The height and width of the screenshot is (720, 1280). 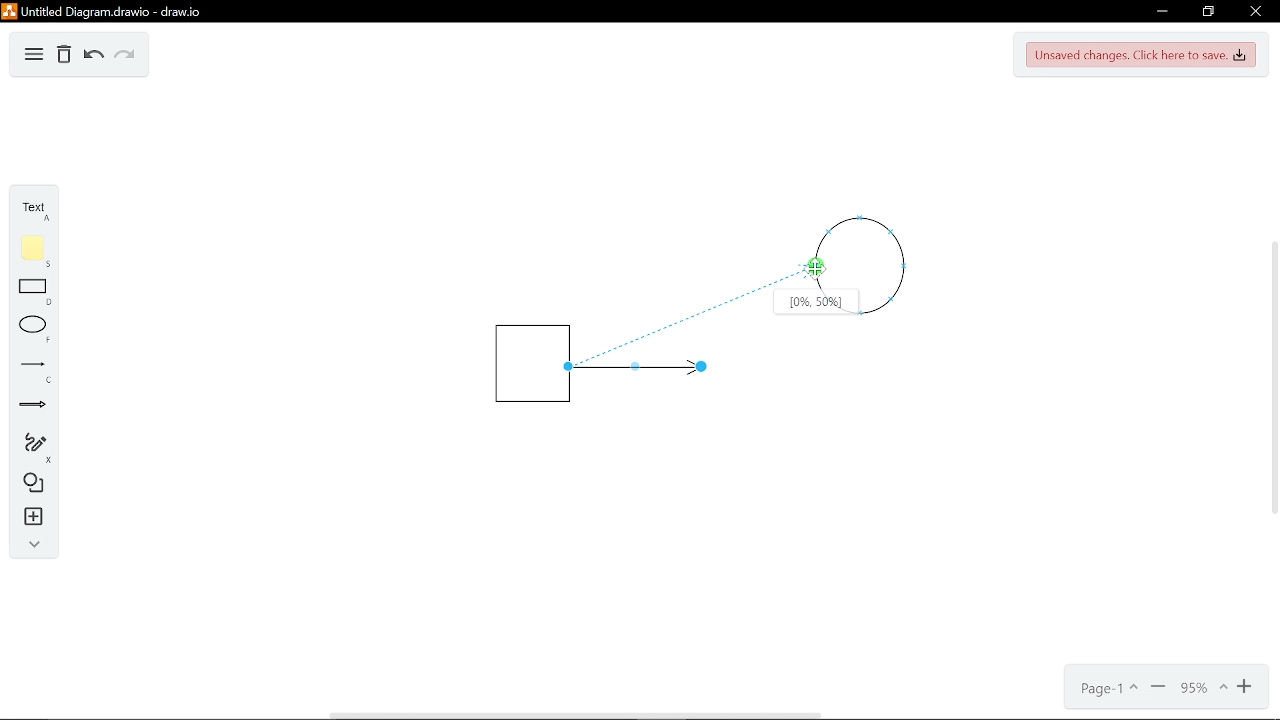 I want to click on Delete, so click(x=64, y=55).